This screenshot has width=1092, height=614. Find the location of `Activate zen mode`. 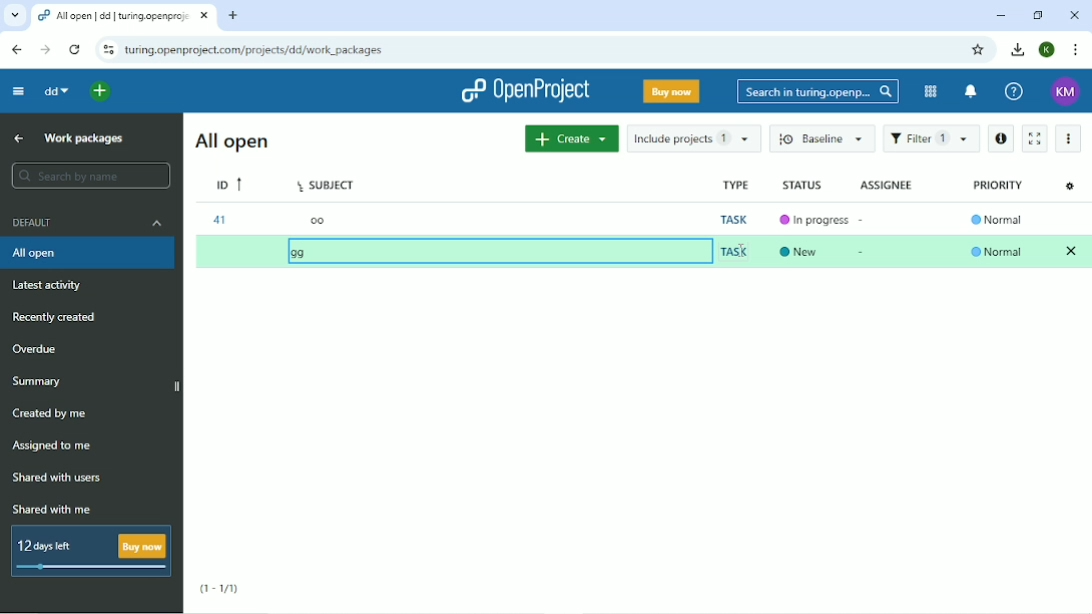

Activate zen mode is located at coordinates (1036, 139).